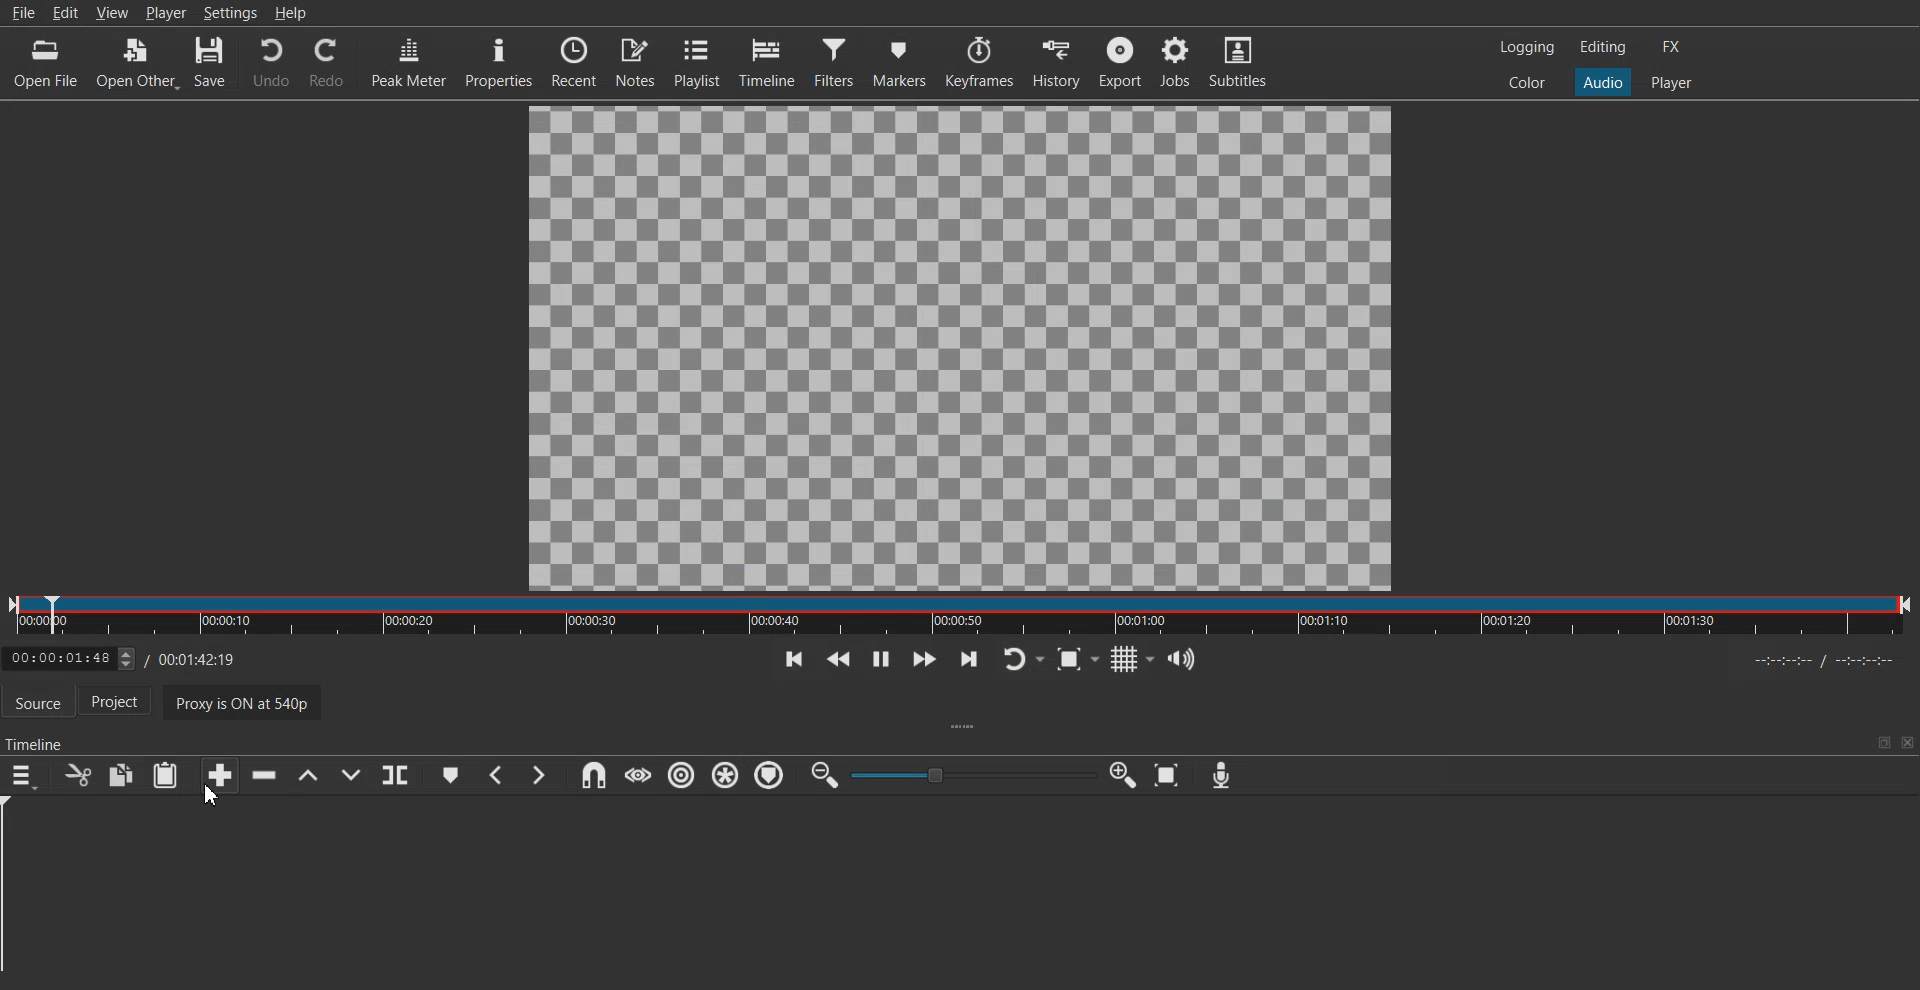 Image resolution: width=1920 pixels, height=990 pixels. What do you see at coordinates (880, 659) in the screenshot?
I see `Toggle play or pause` at bounding box center [880, 659].